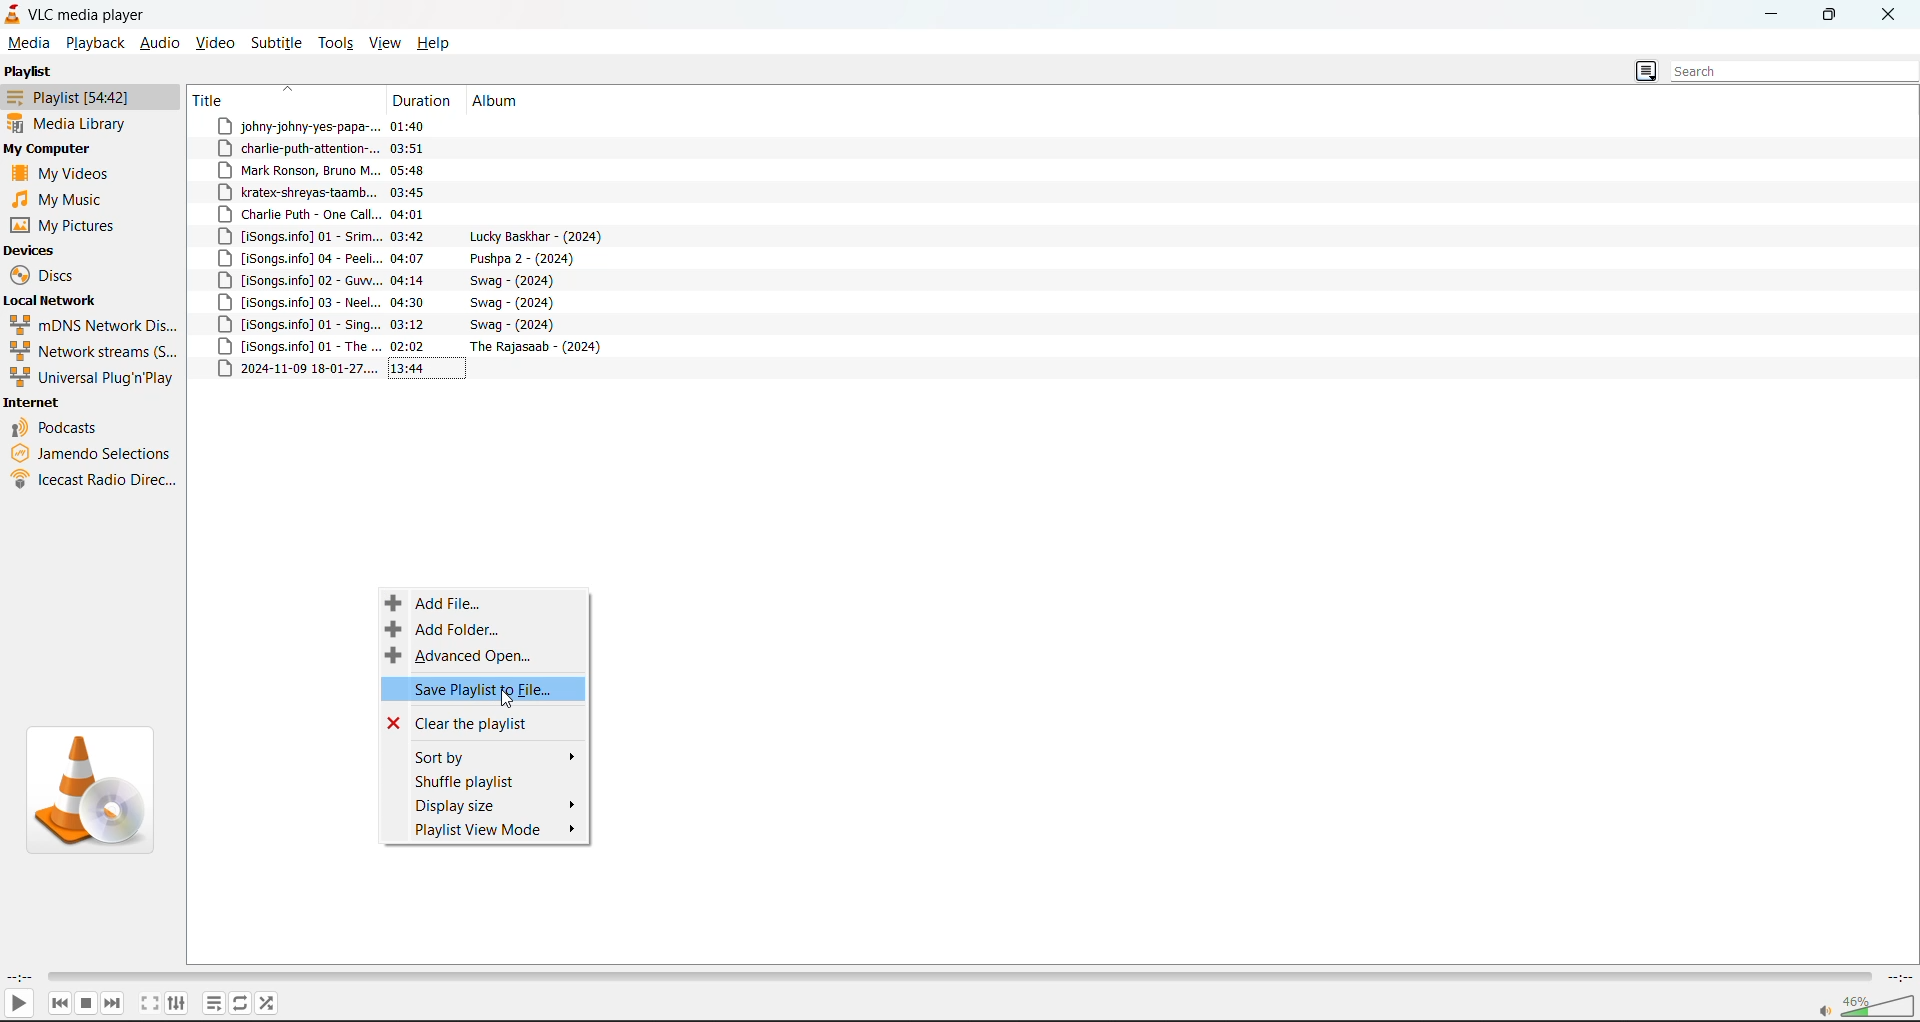 Image resolution: width=1920 pixels, height=1022 pixels. What do you see at coordinates (483, 755) in the screenshot?
I see `sort by` at bounding box center [483, 755].